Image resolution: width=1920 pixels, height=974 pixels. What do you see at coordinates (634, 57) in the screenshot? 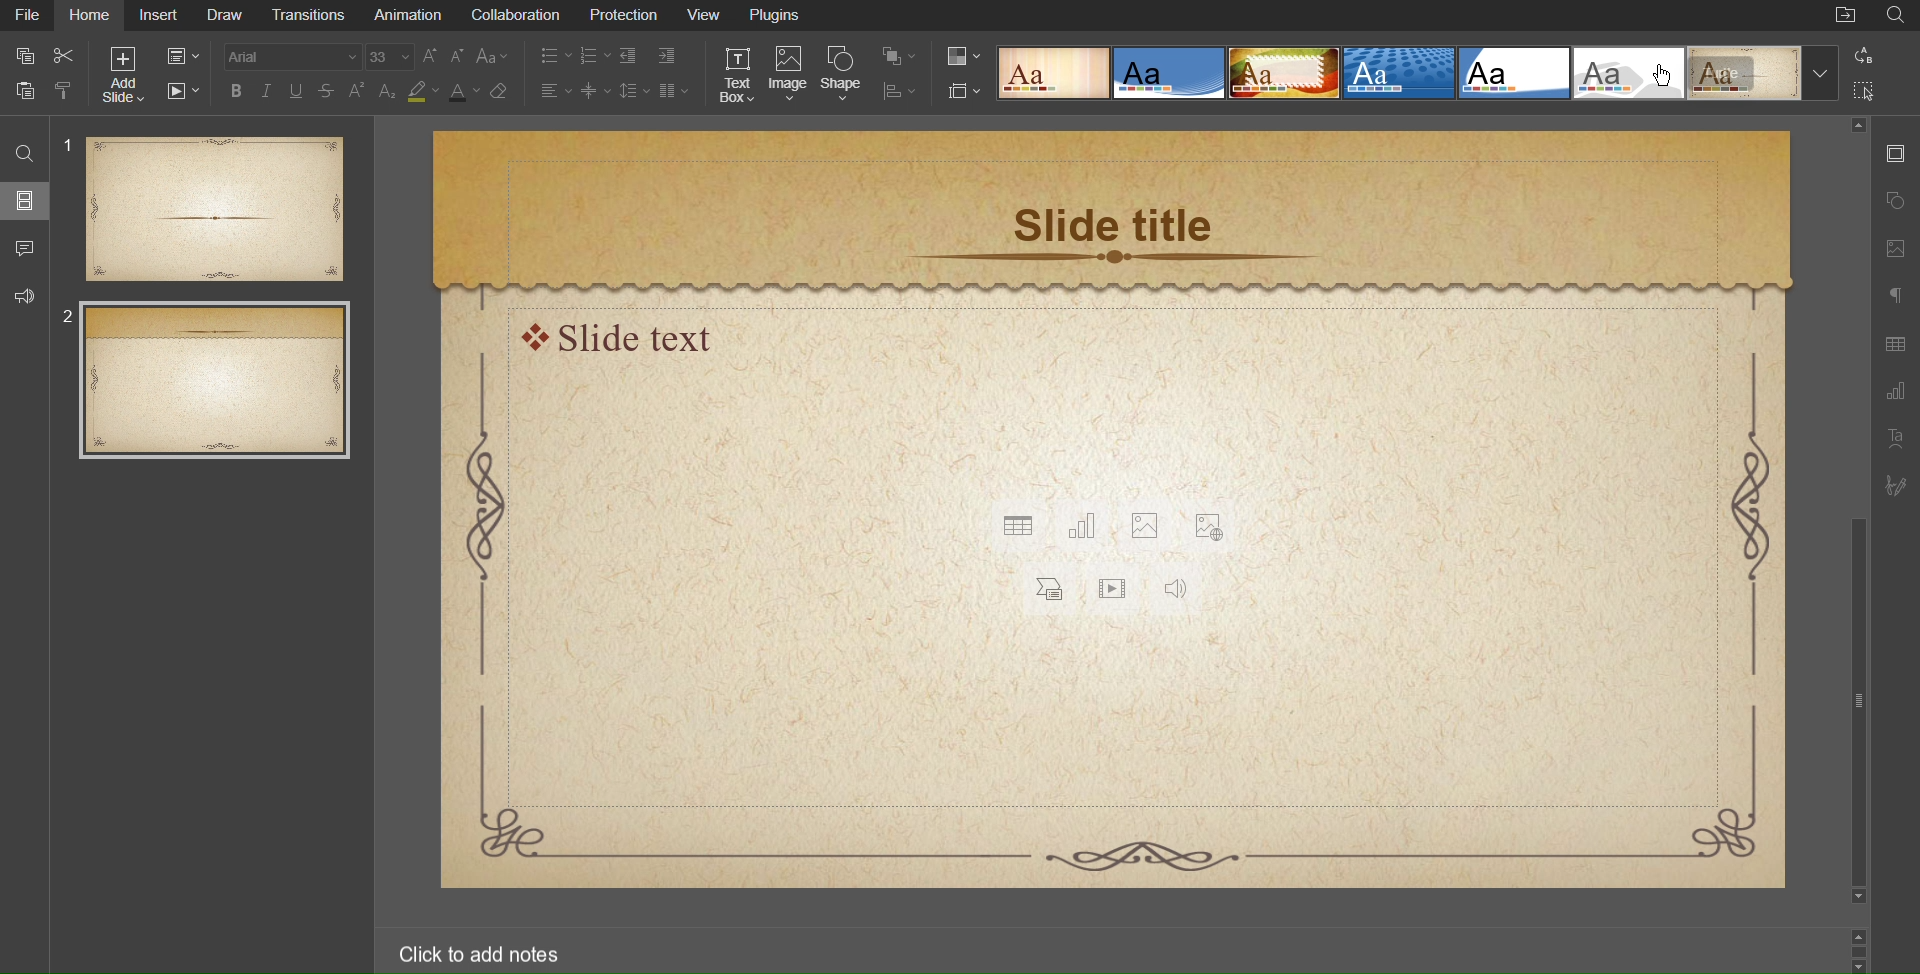
I see `Decrease Indent` at bounding box center [634, 57].